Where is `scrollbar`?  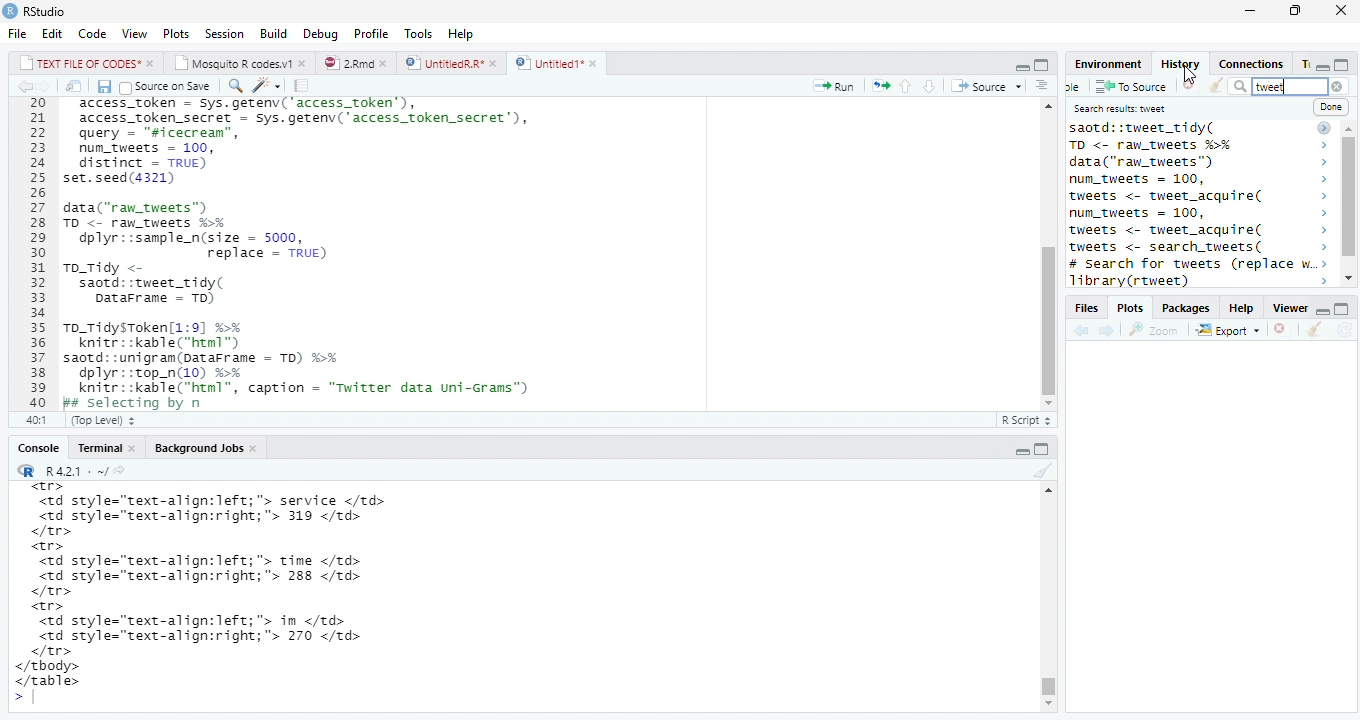
scrollbar is located at coordinates (1351, 203).